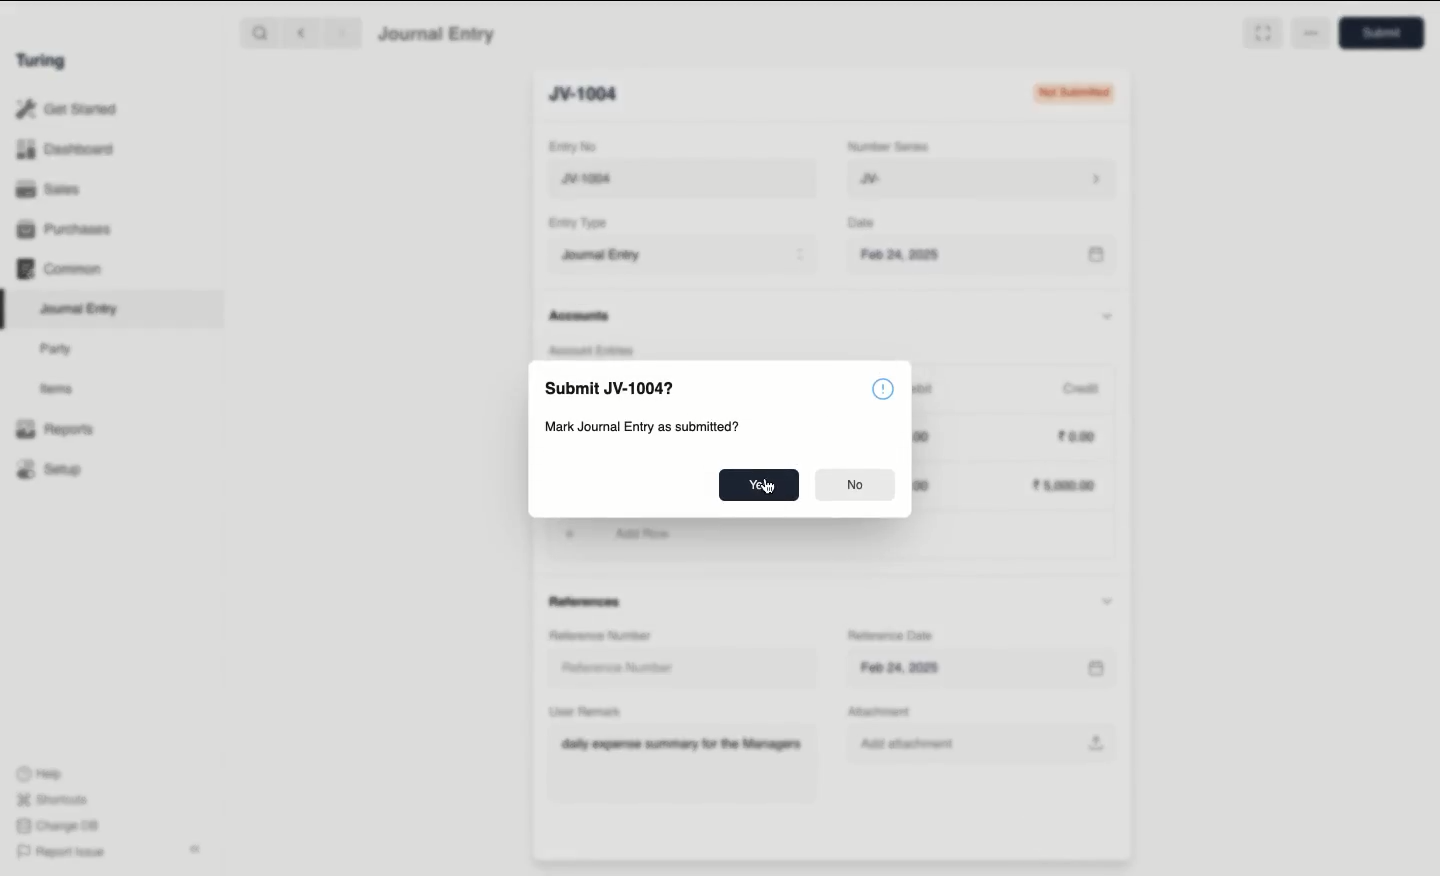  Describe the element at coordinates (882, 388) in the screenshot. I see `Information` at that location.